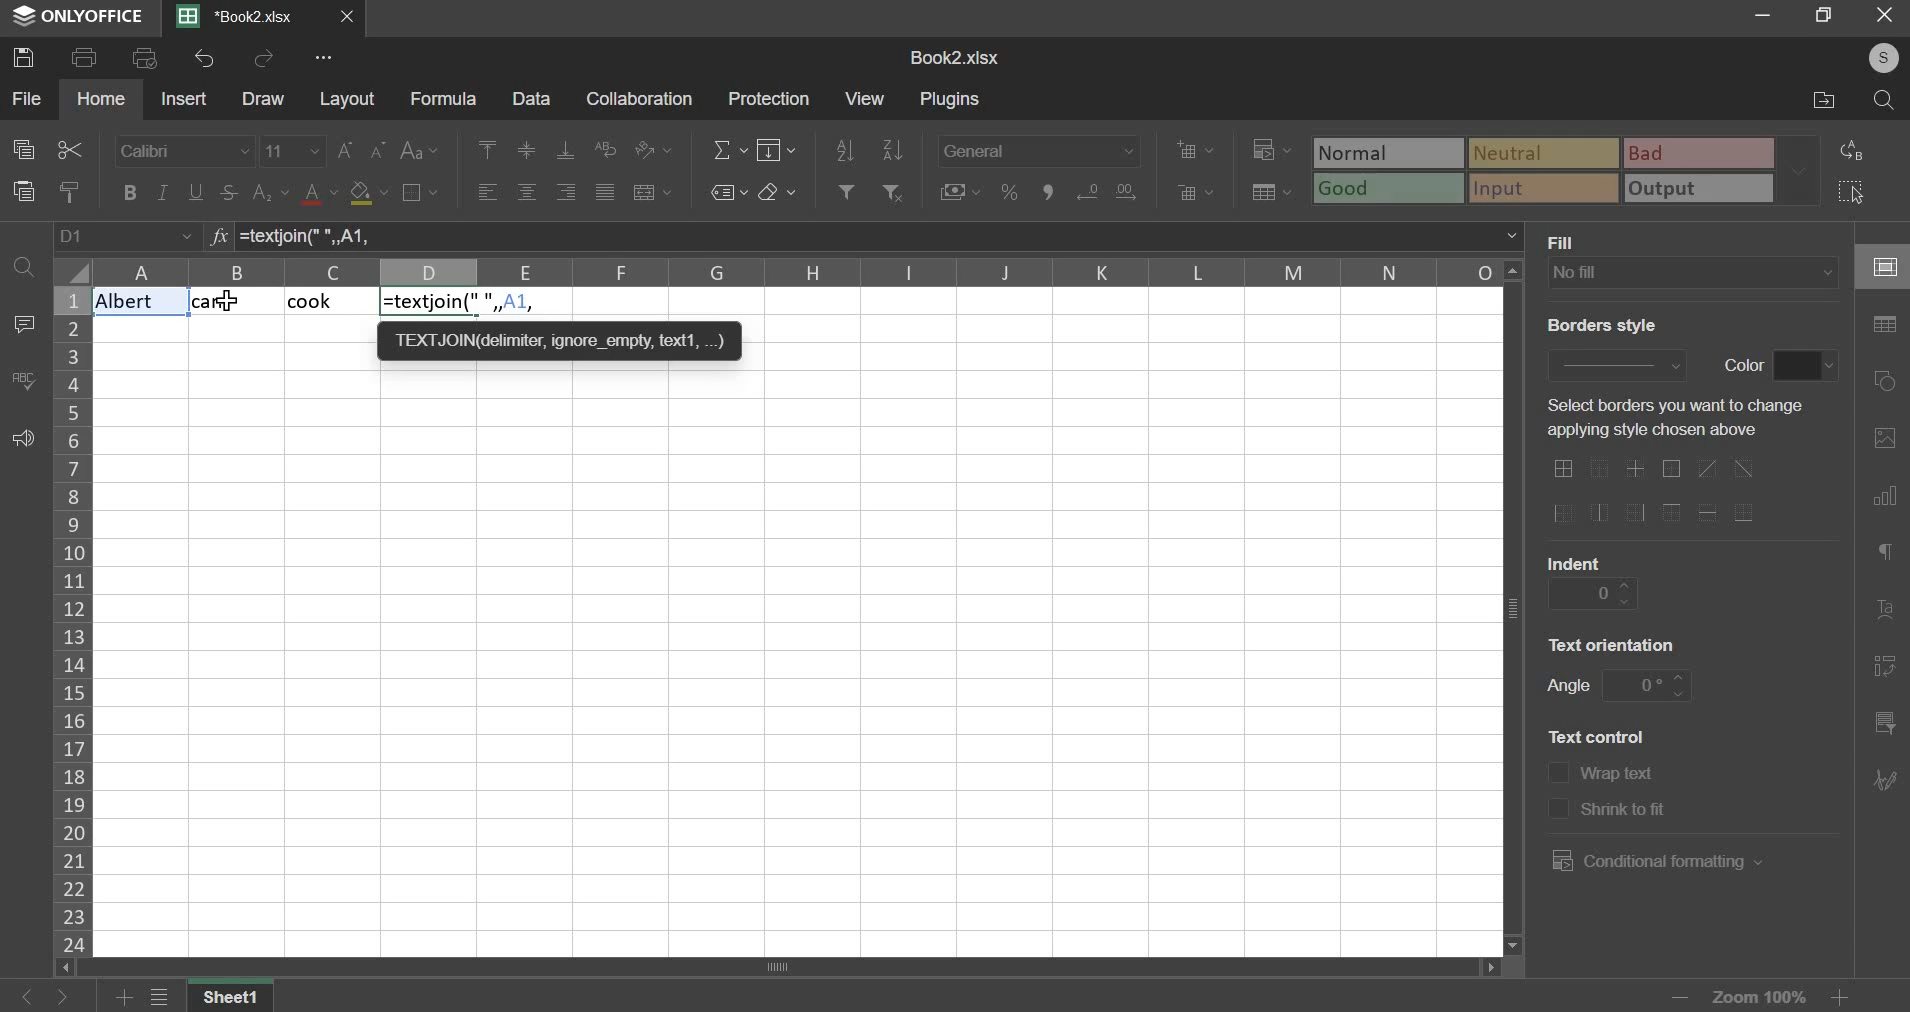 Image resolution: width=1910 pixels, height=1012 pixels. Describe the element at coordinates (419, 191) in the screenshot. I see `border` at that location.